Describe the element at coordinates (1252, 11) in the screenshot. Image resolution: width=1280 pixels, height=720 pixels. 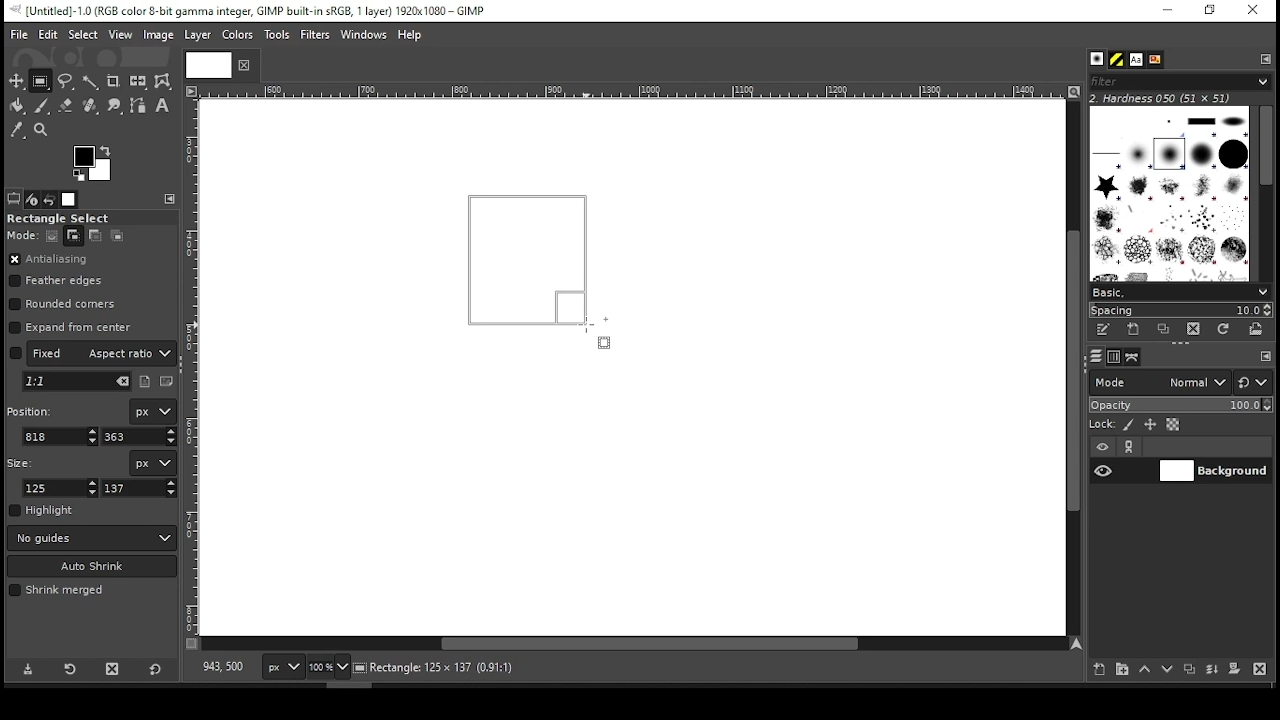
I see `close window` at that location.